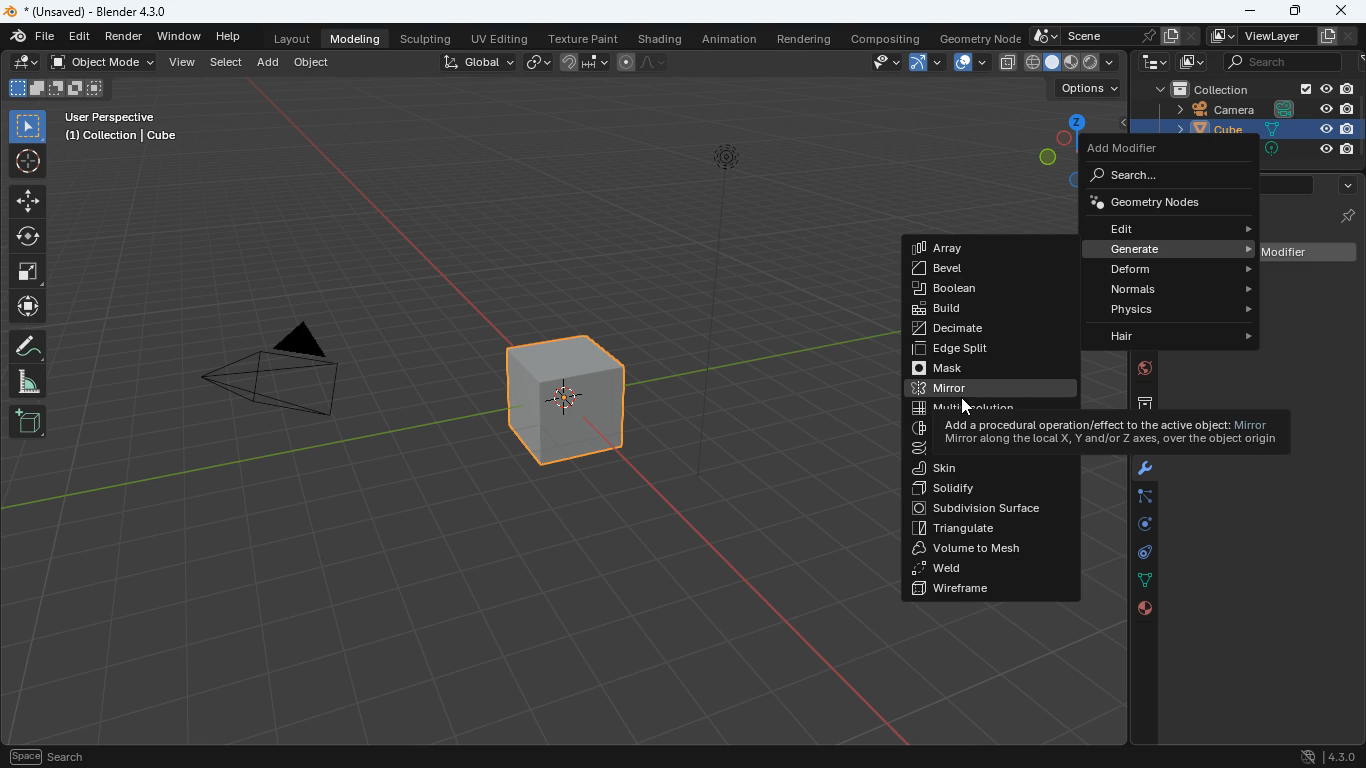 The height and width of the screenshot is (768, 1366). Describe the element at coordinates (1073, 63) in the screenshot. I see `cube type` at that location.